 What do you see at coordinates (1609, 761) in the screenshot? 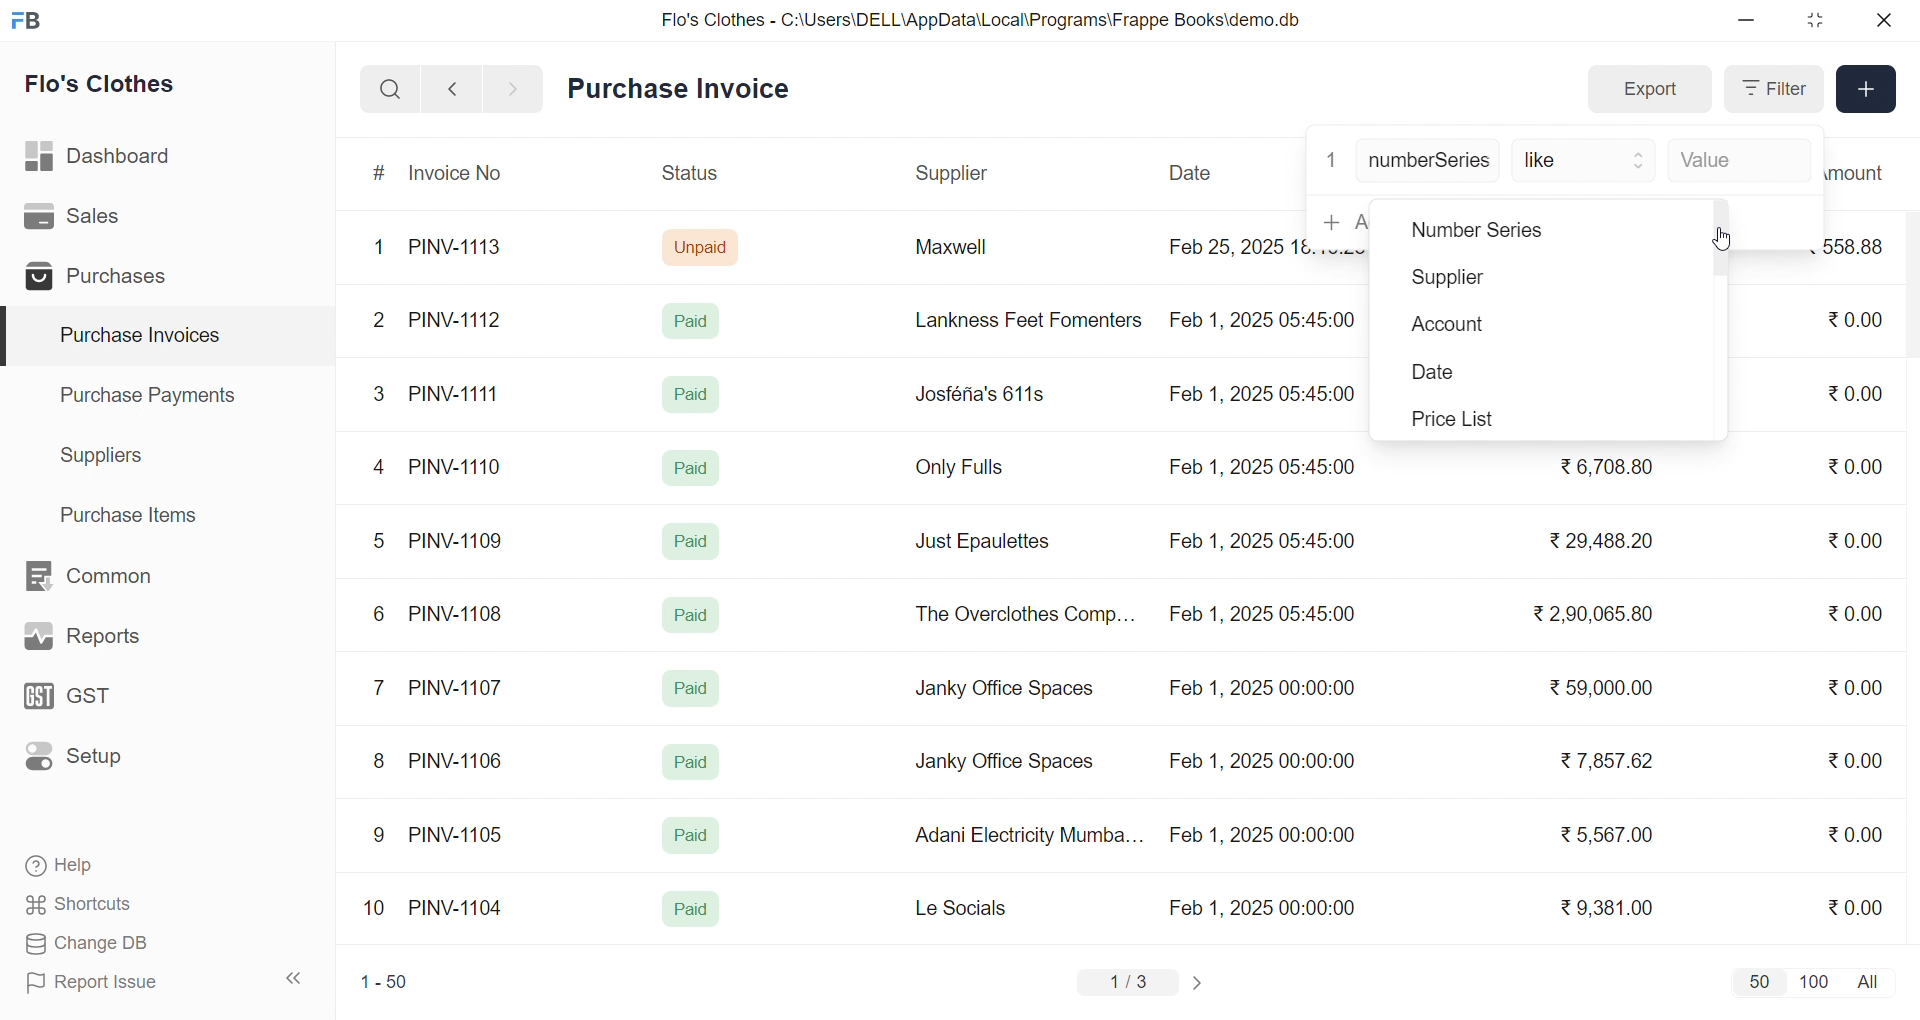
I see `₹ 7,857.62` at bounding box center [1609, 761].